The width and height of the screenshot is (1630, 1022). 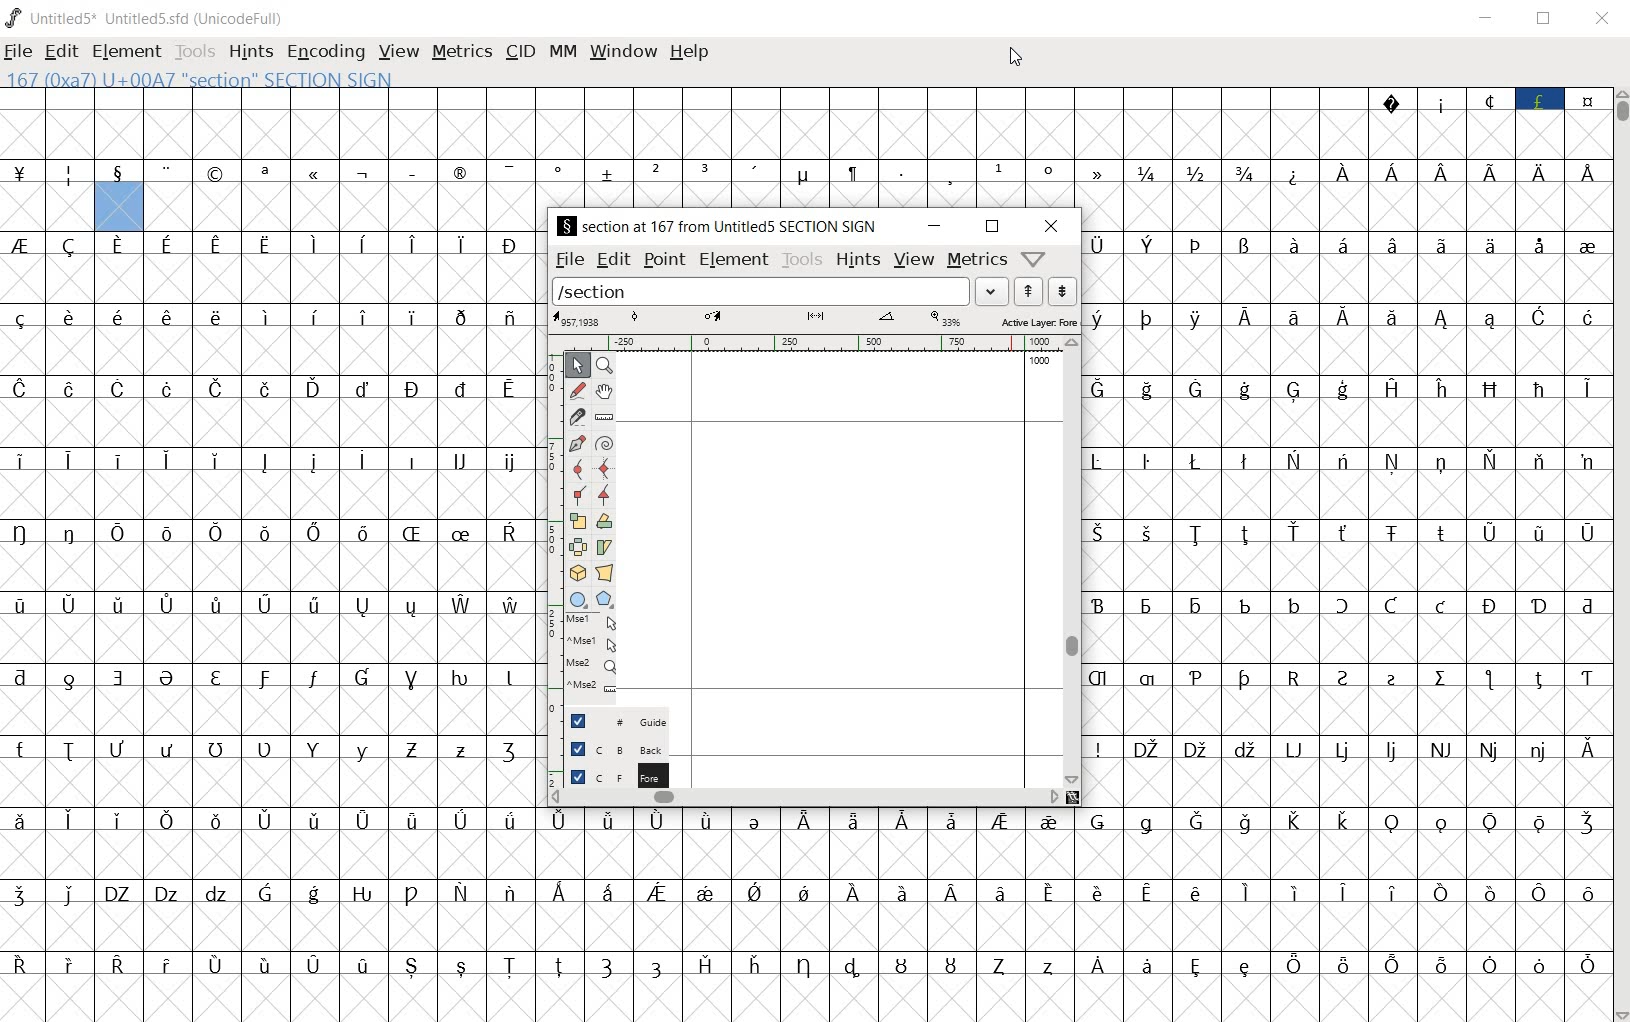 What do you see at coordinates (733, 261) in the screenshot?
I see `element` at bounding box center [733, 261].